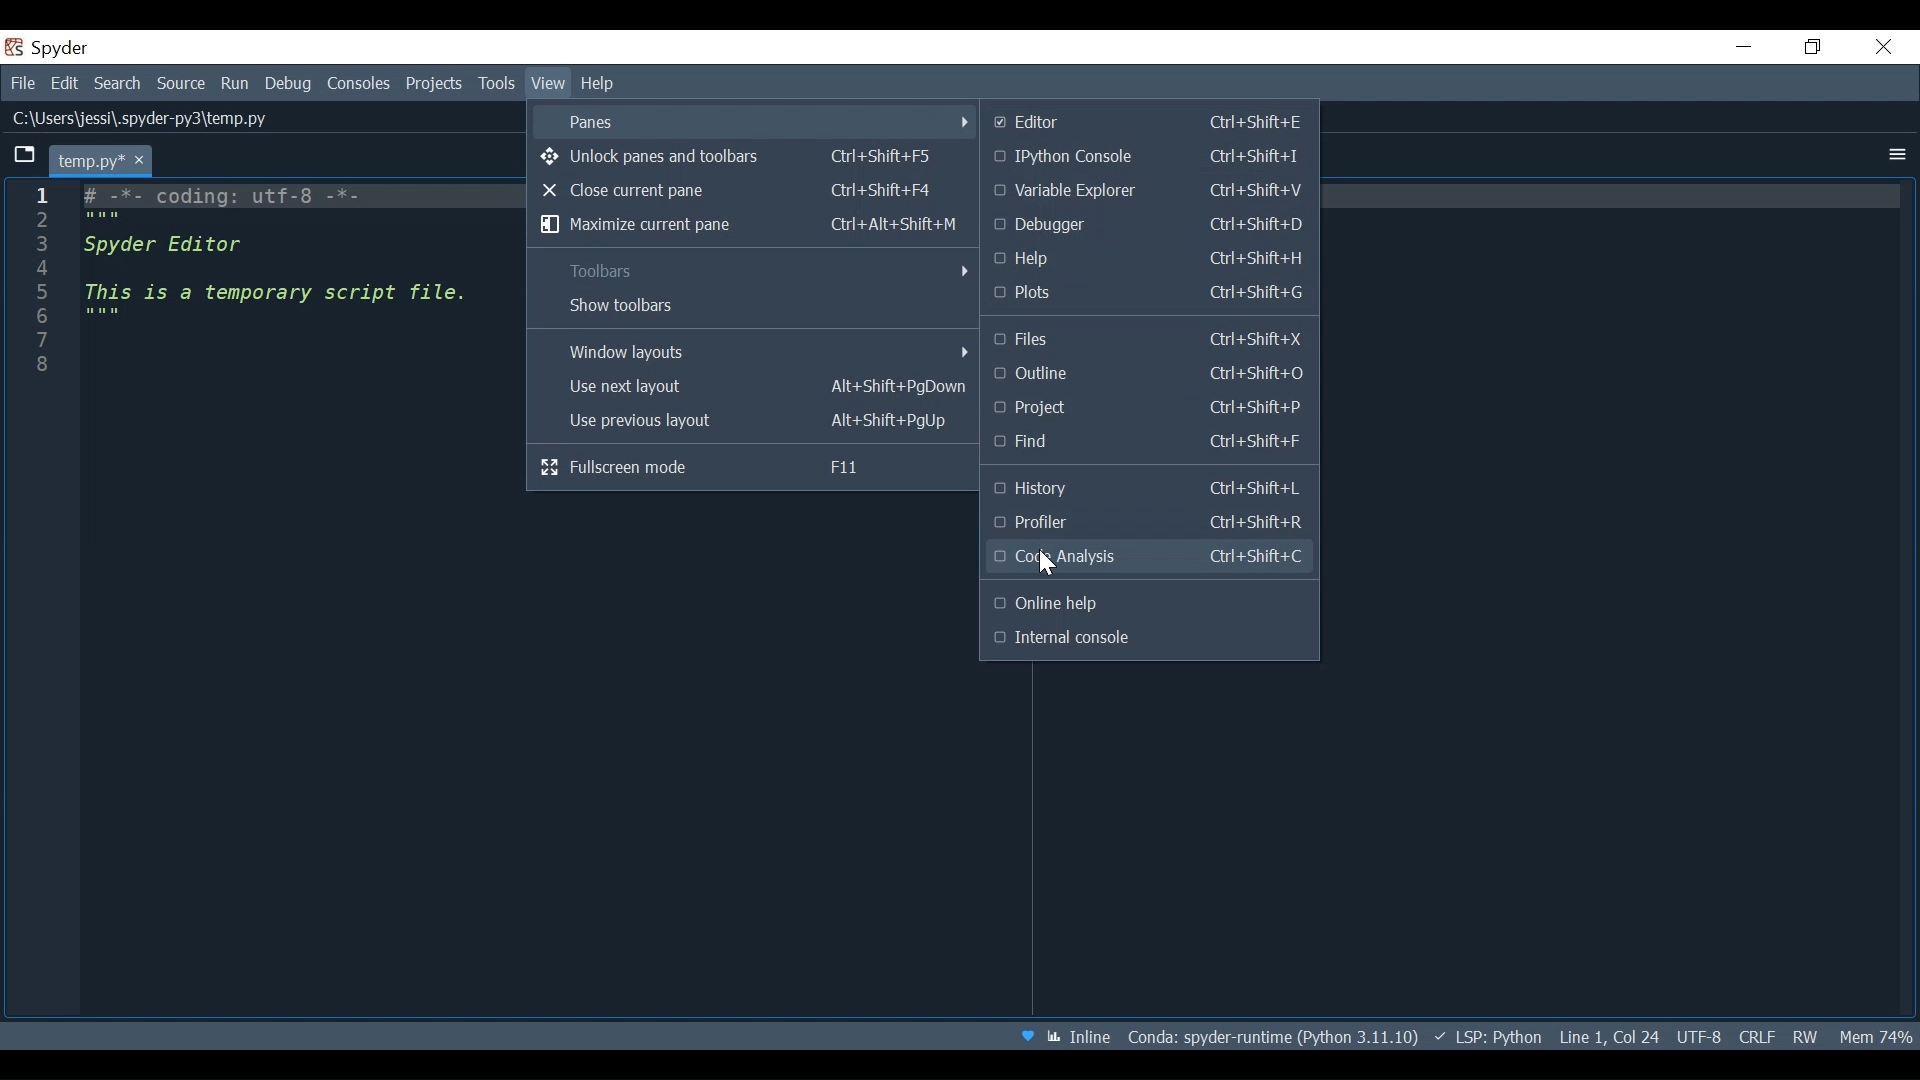 The image size is (1920, 1080). Describe the element at coordinates (1607, 1034) in the screenshot. I see `Cursor position` at that location.